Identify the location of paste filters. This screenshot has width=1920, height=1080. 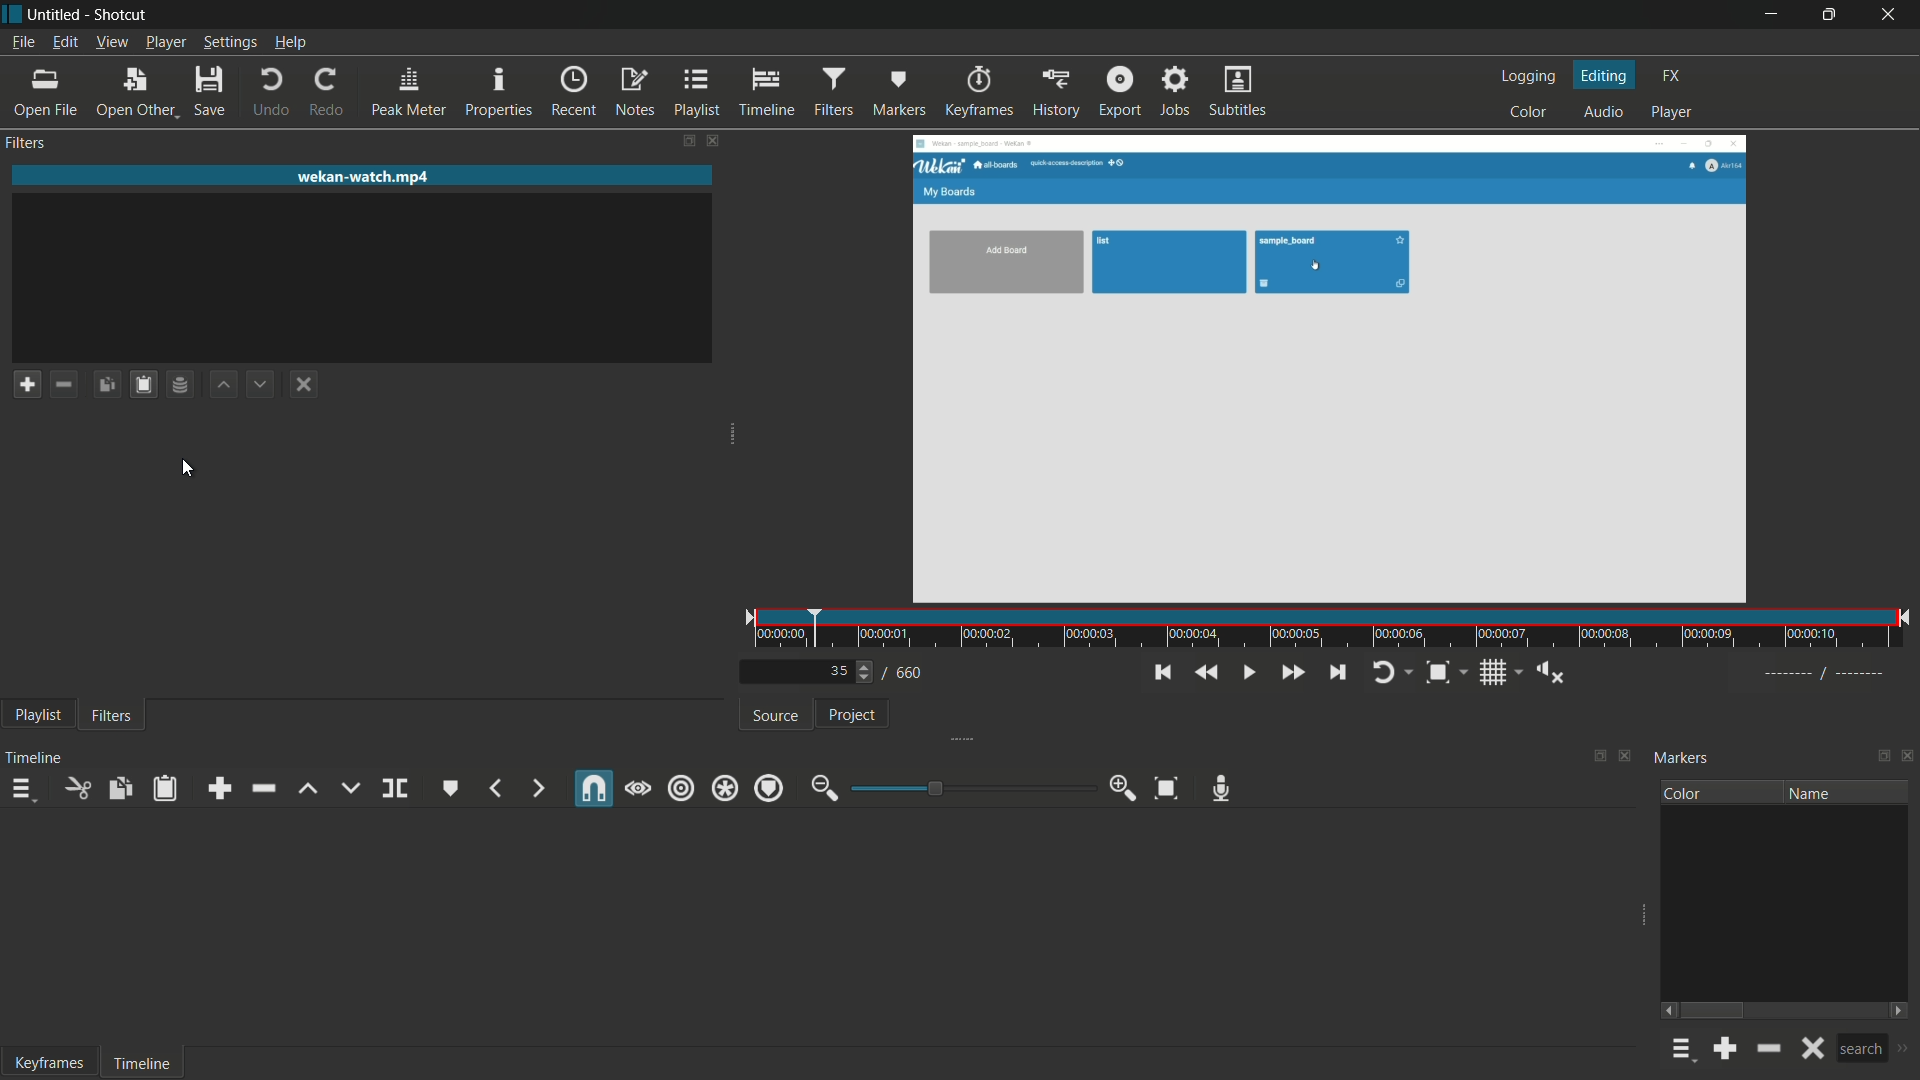
(144, 385).